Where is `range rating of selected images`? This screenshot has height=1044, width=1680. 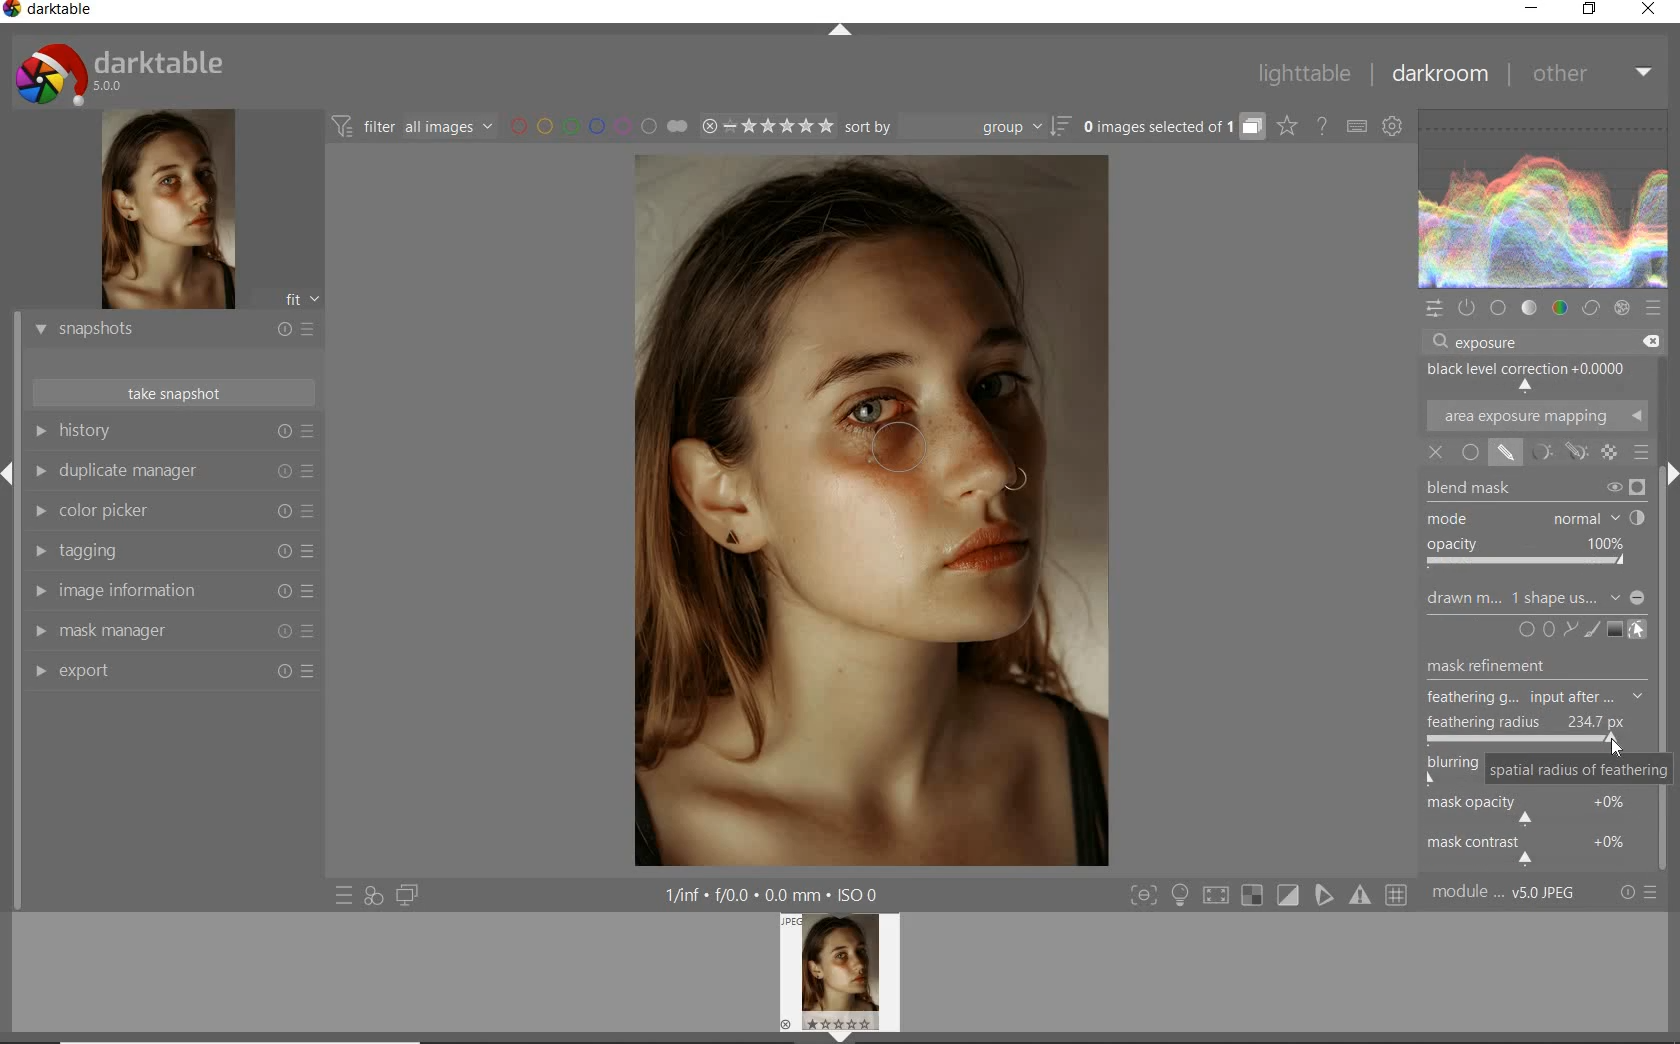
range rating of selected images is located at coordinates (768, 125).